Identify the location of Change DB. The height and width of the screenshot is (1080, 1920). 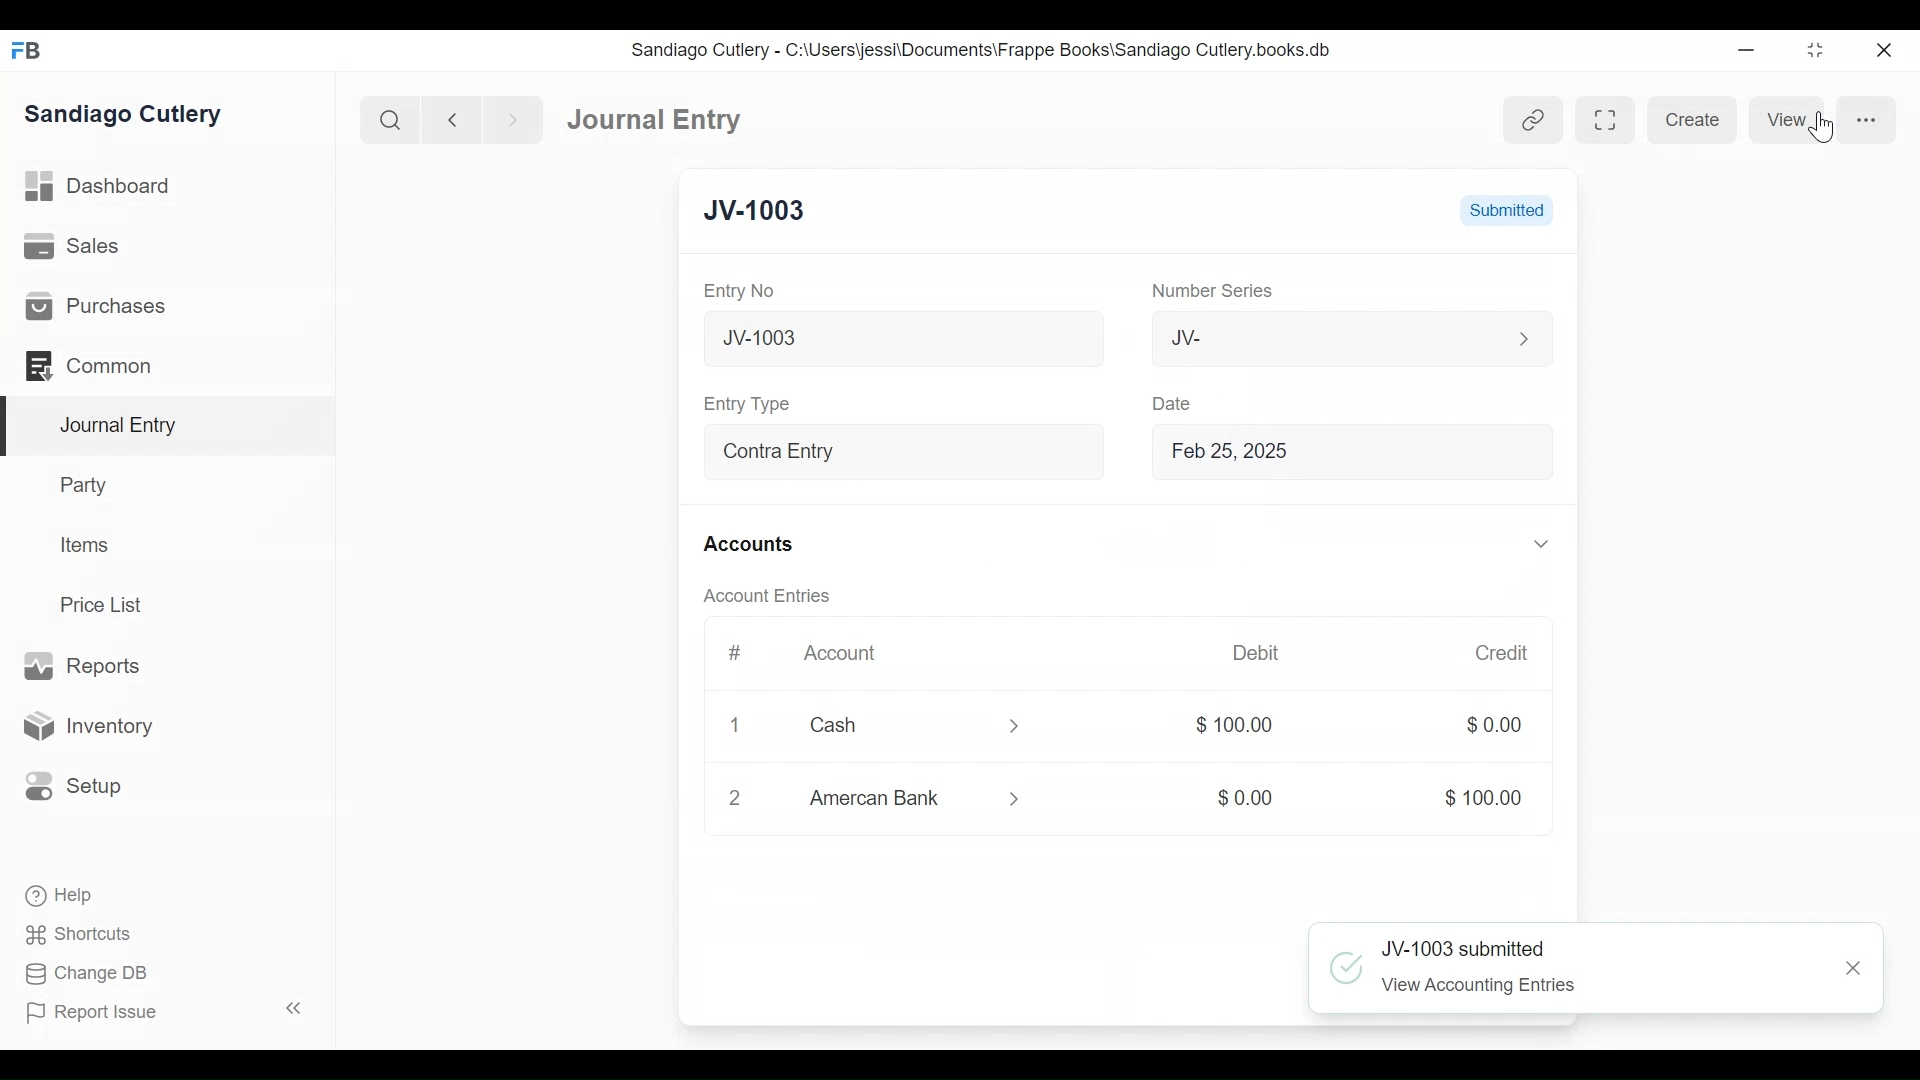
(80, 973).